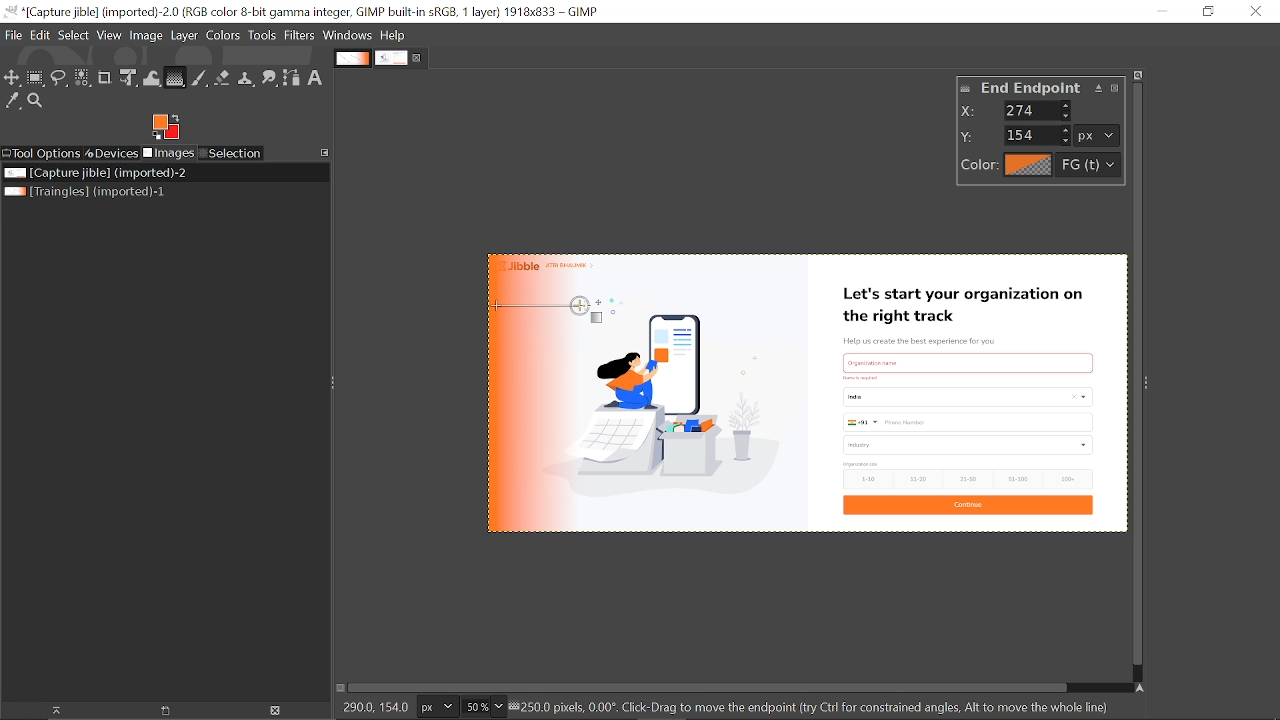  What do you see at coordinates (710, 689) in the screenshot?
I see `Horizontal scrollbar` at bounding box center [710, 689].